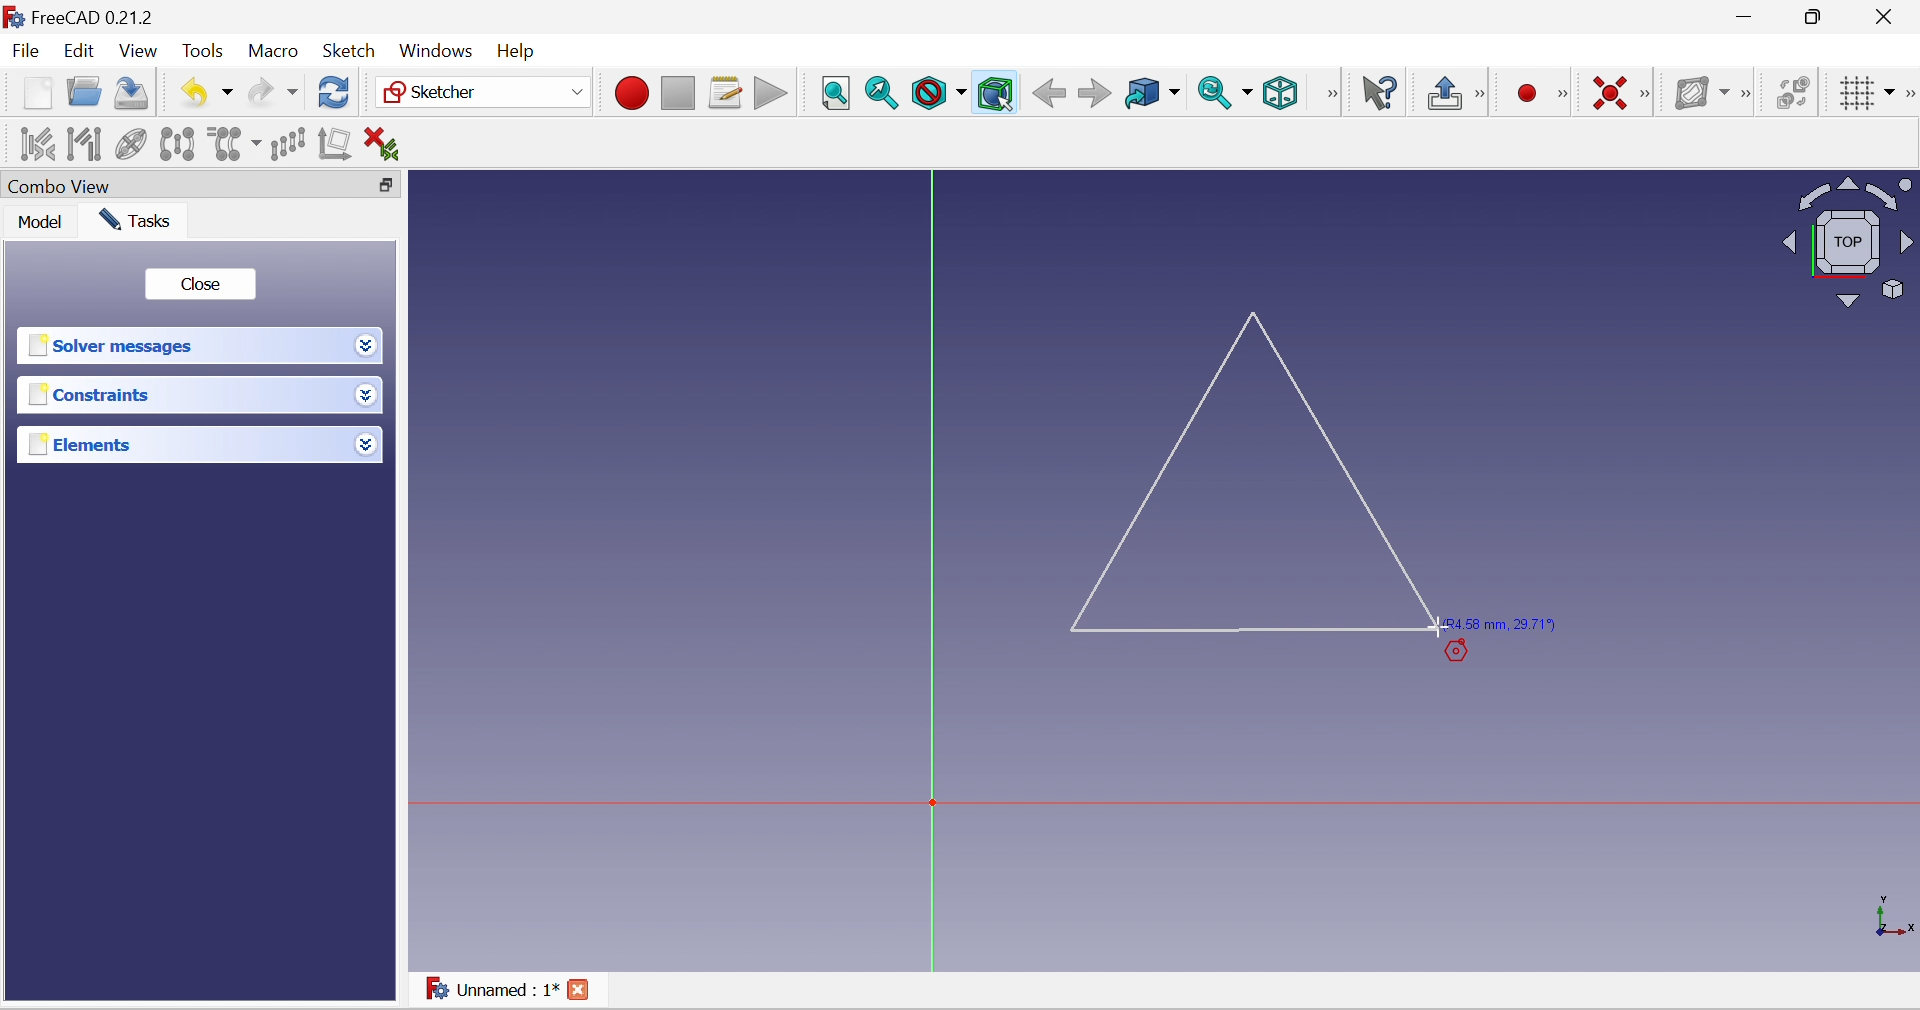 The width and height of the screenshot is (1920, 1010). Describe the element at coordinates (484, 92) in the screenshot. I see `Sketcher` at that location.